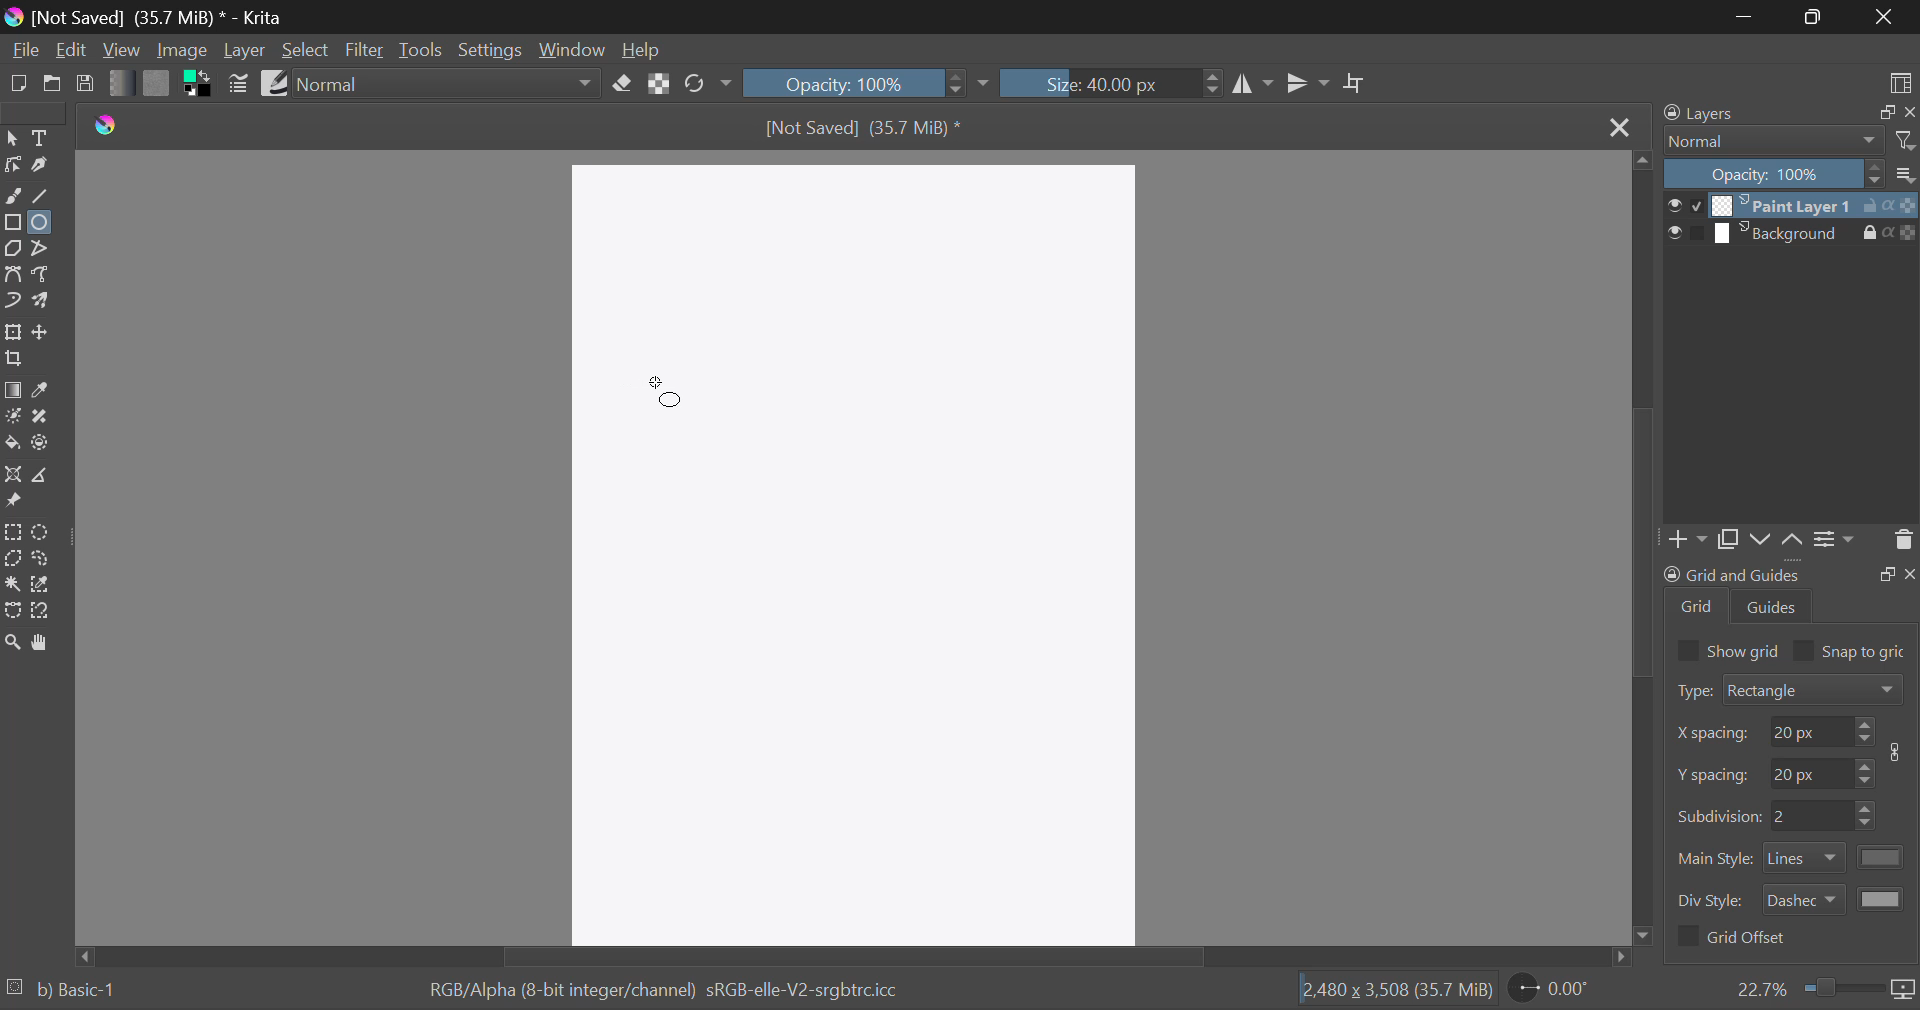 The image size is (1920, 1010). What do you see at coordinates (14, 196) in the screenshot?
I see `Freehand` at bounding box center [14, 196].